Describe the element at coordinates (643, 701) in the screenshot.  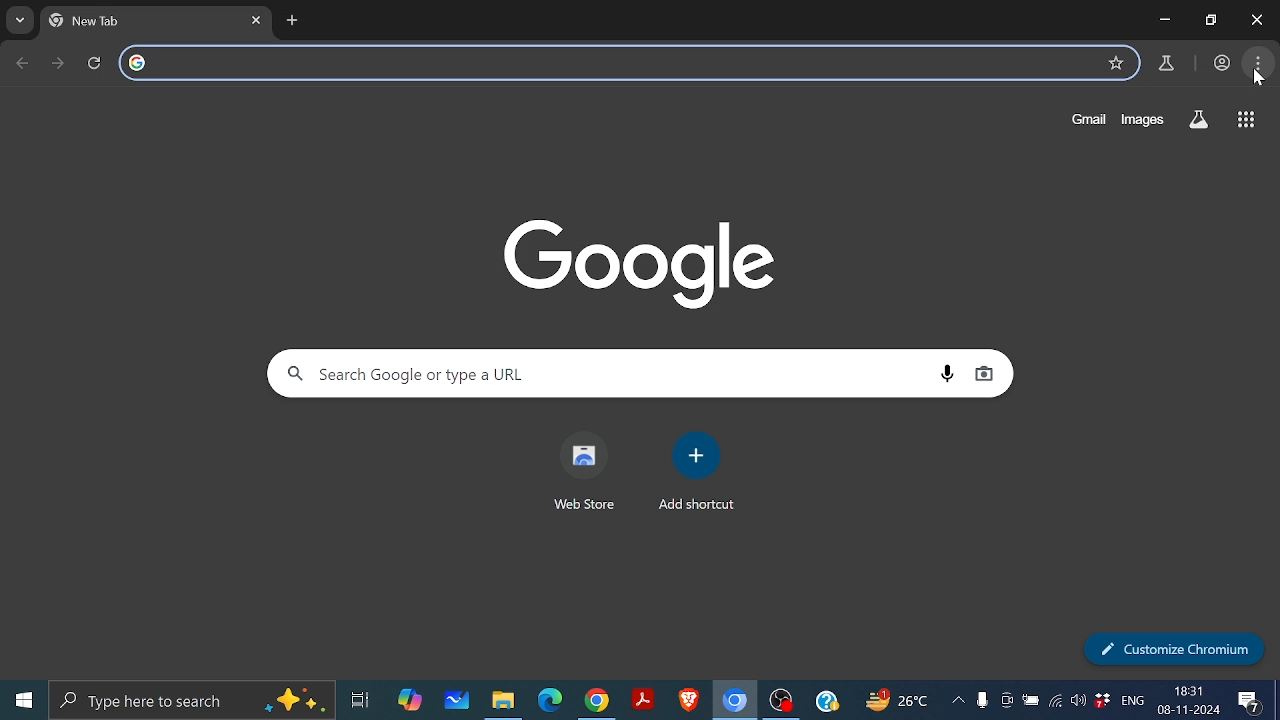
I see `adobe reader` at that location.